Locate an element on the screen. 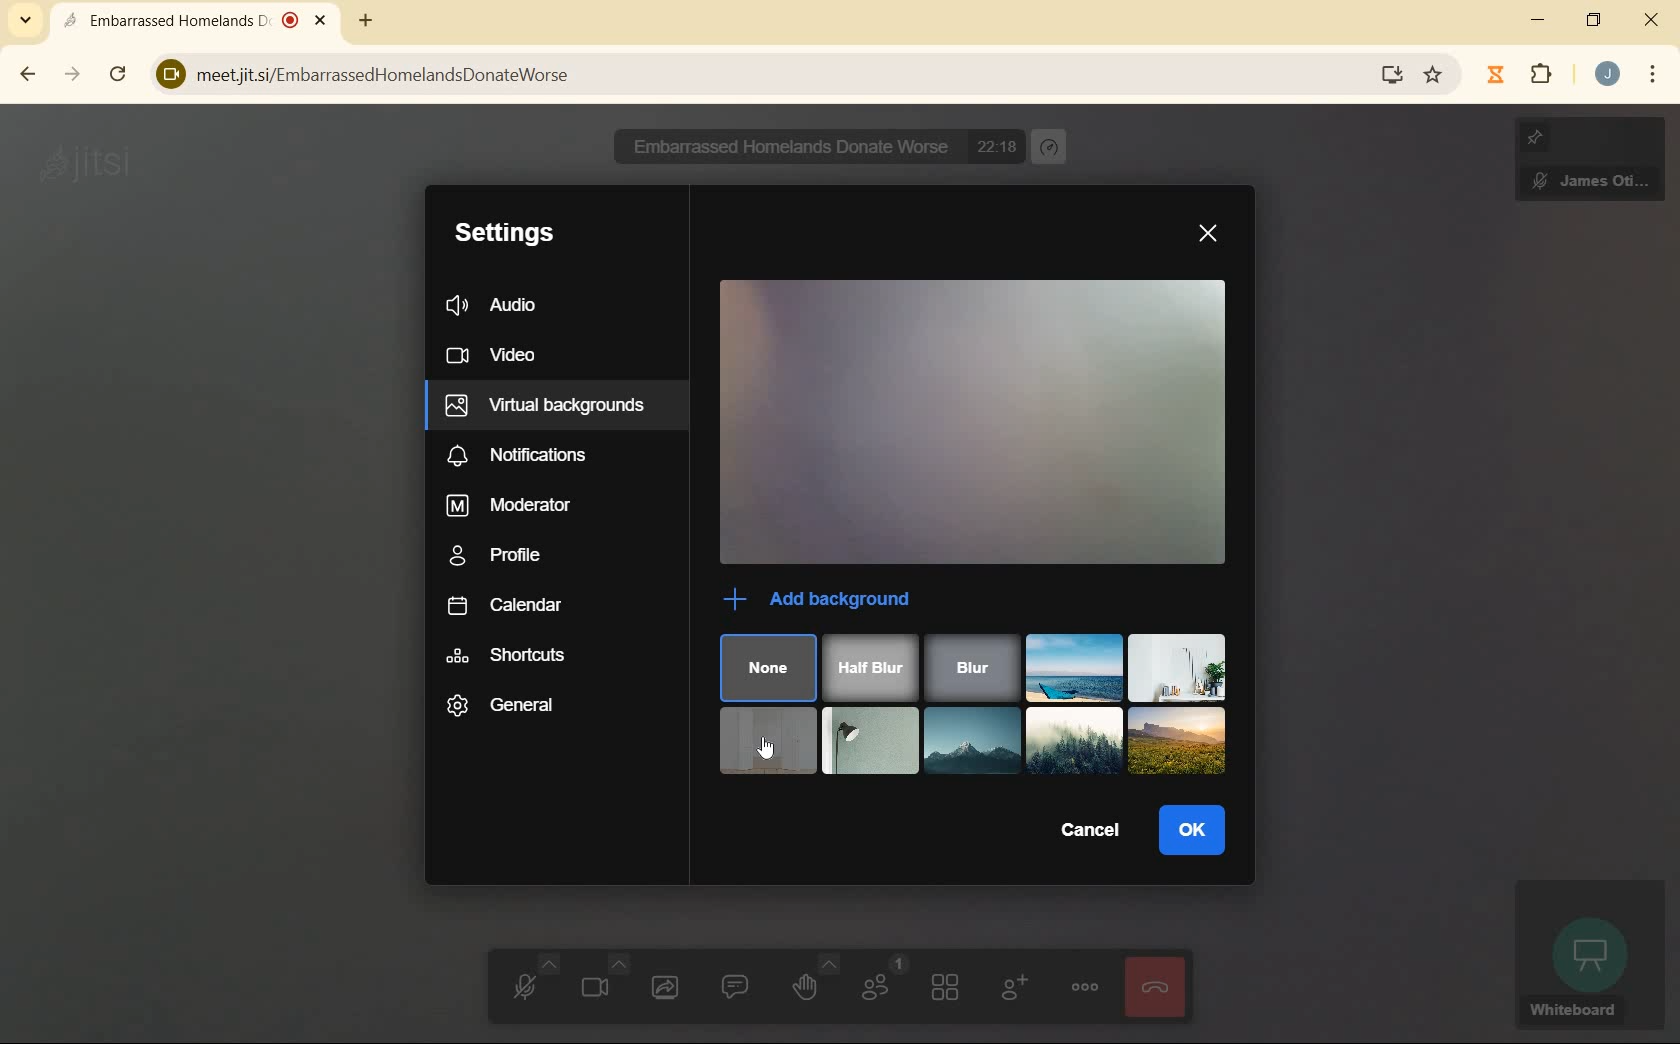 The width and height of the screenshot is (1680, 1044). audio is located at coordinates (496, 305).